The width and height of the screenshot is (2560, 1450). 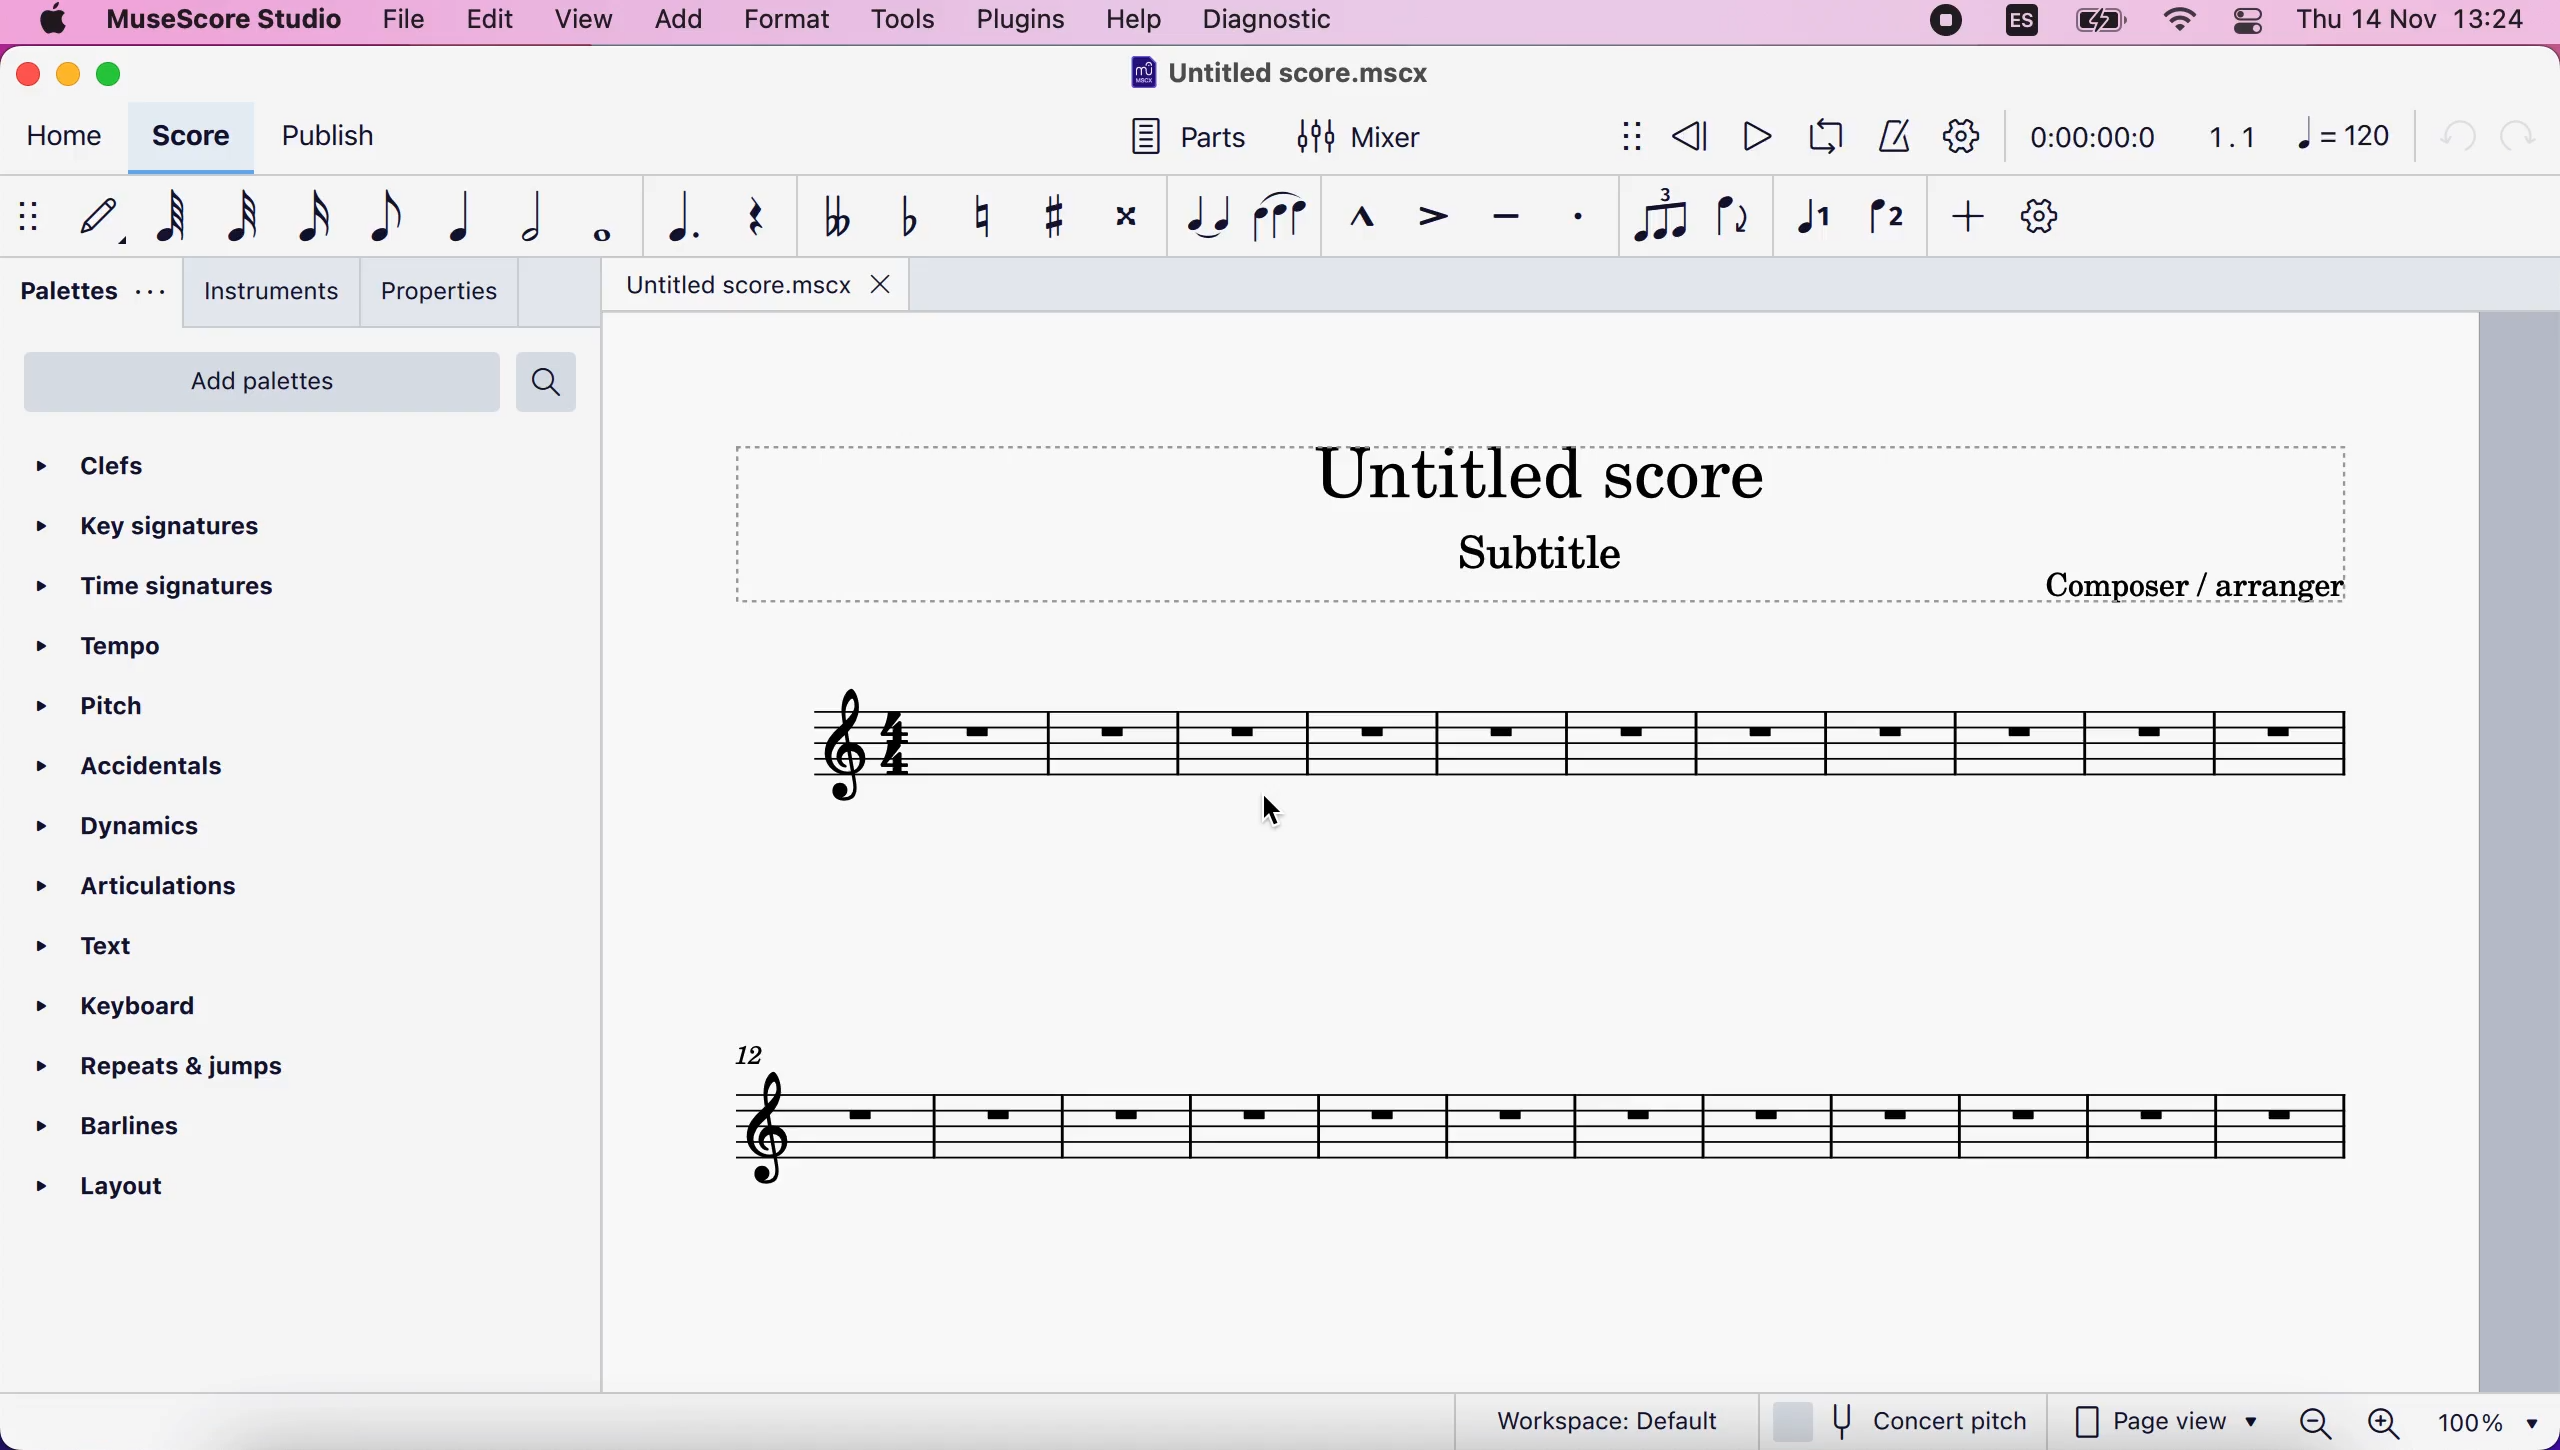 What do you see at coordinates (341, 139) in the screenshot?
I see `publish` at bounding box center [341, 139].